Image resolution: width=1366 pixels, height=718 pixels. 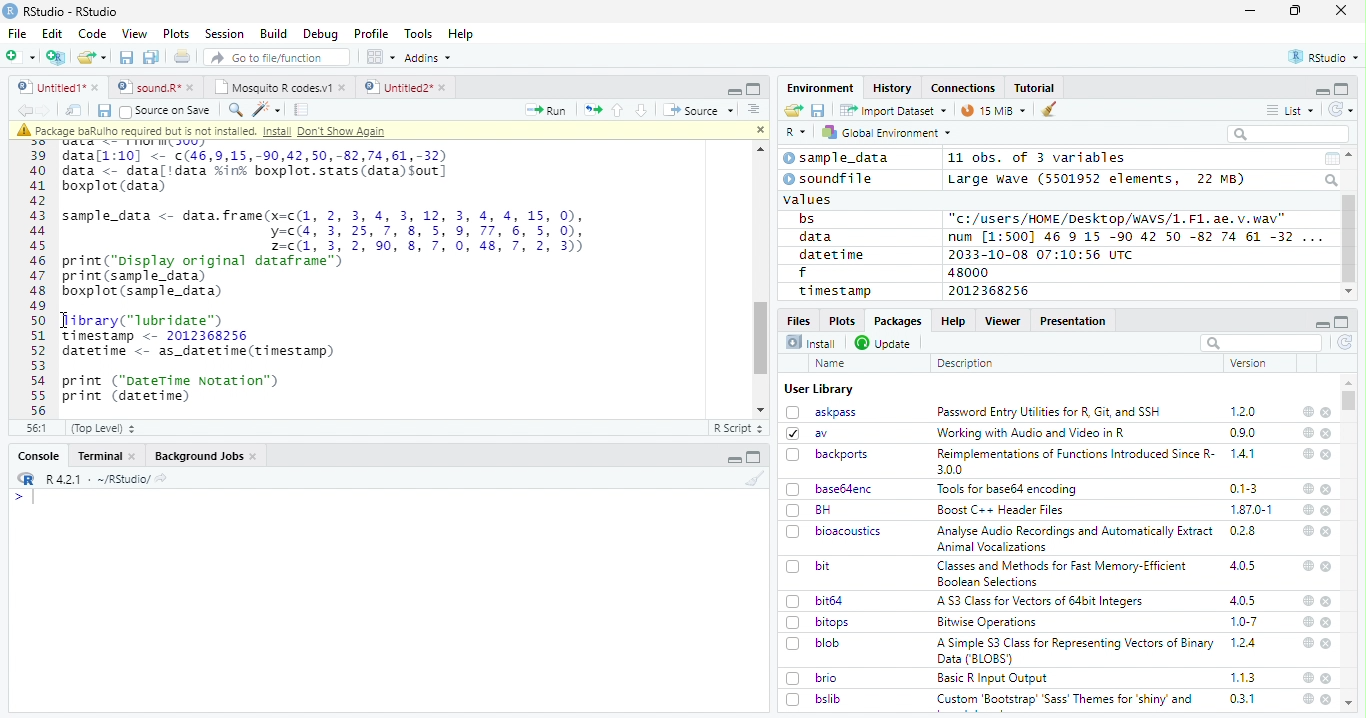 I want to click on close, so click(x=1327, y=566).